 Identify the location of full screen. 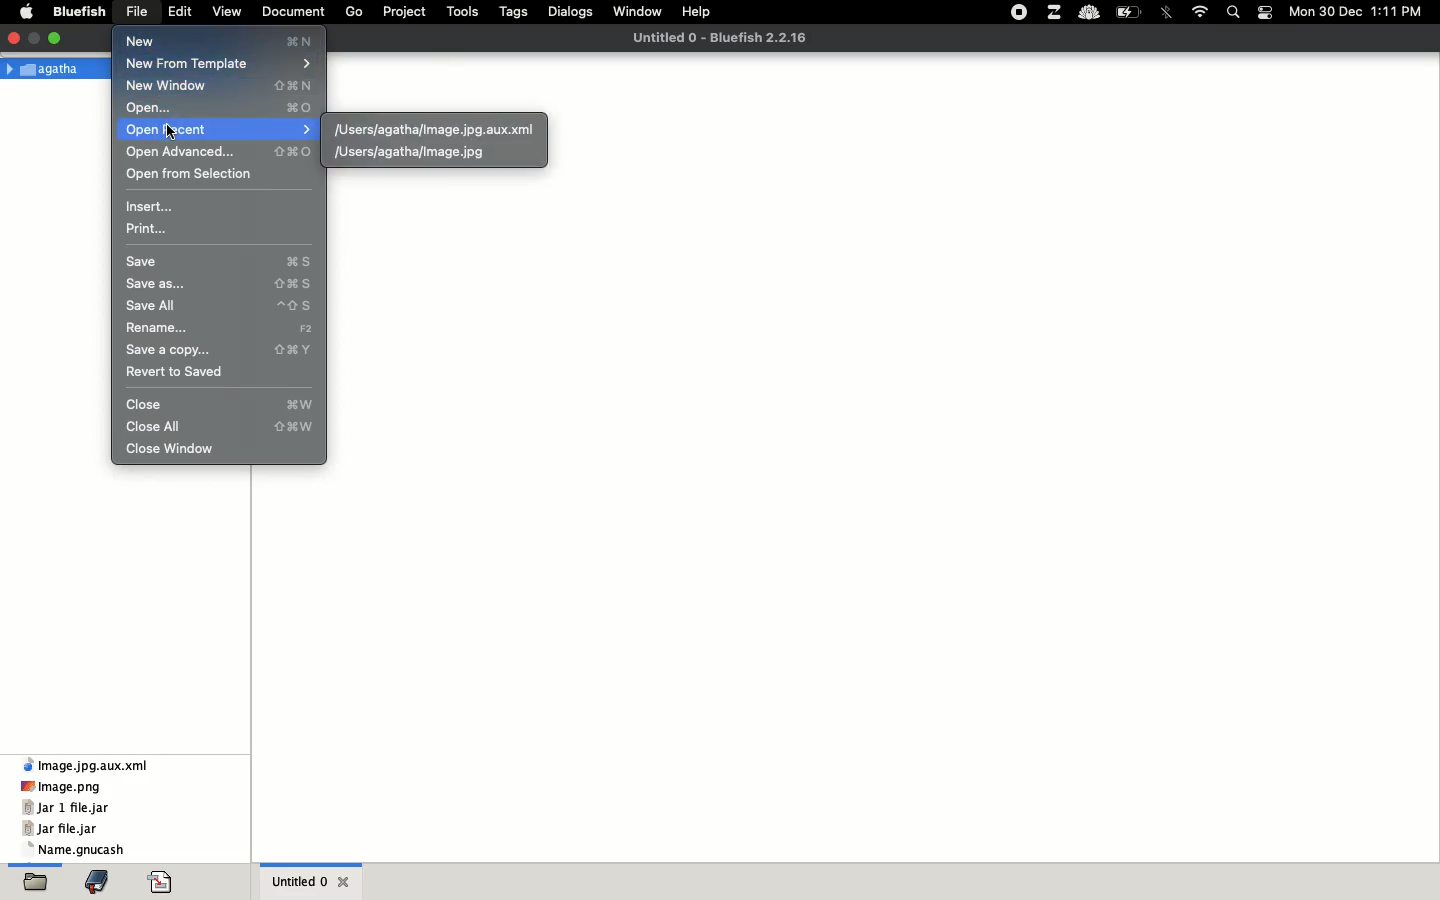
(36, 35).